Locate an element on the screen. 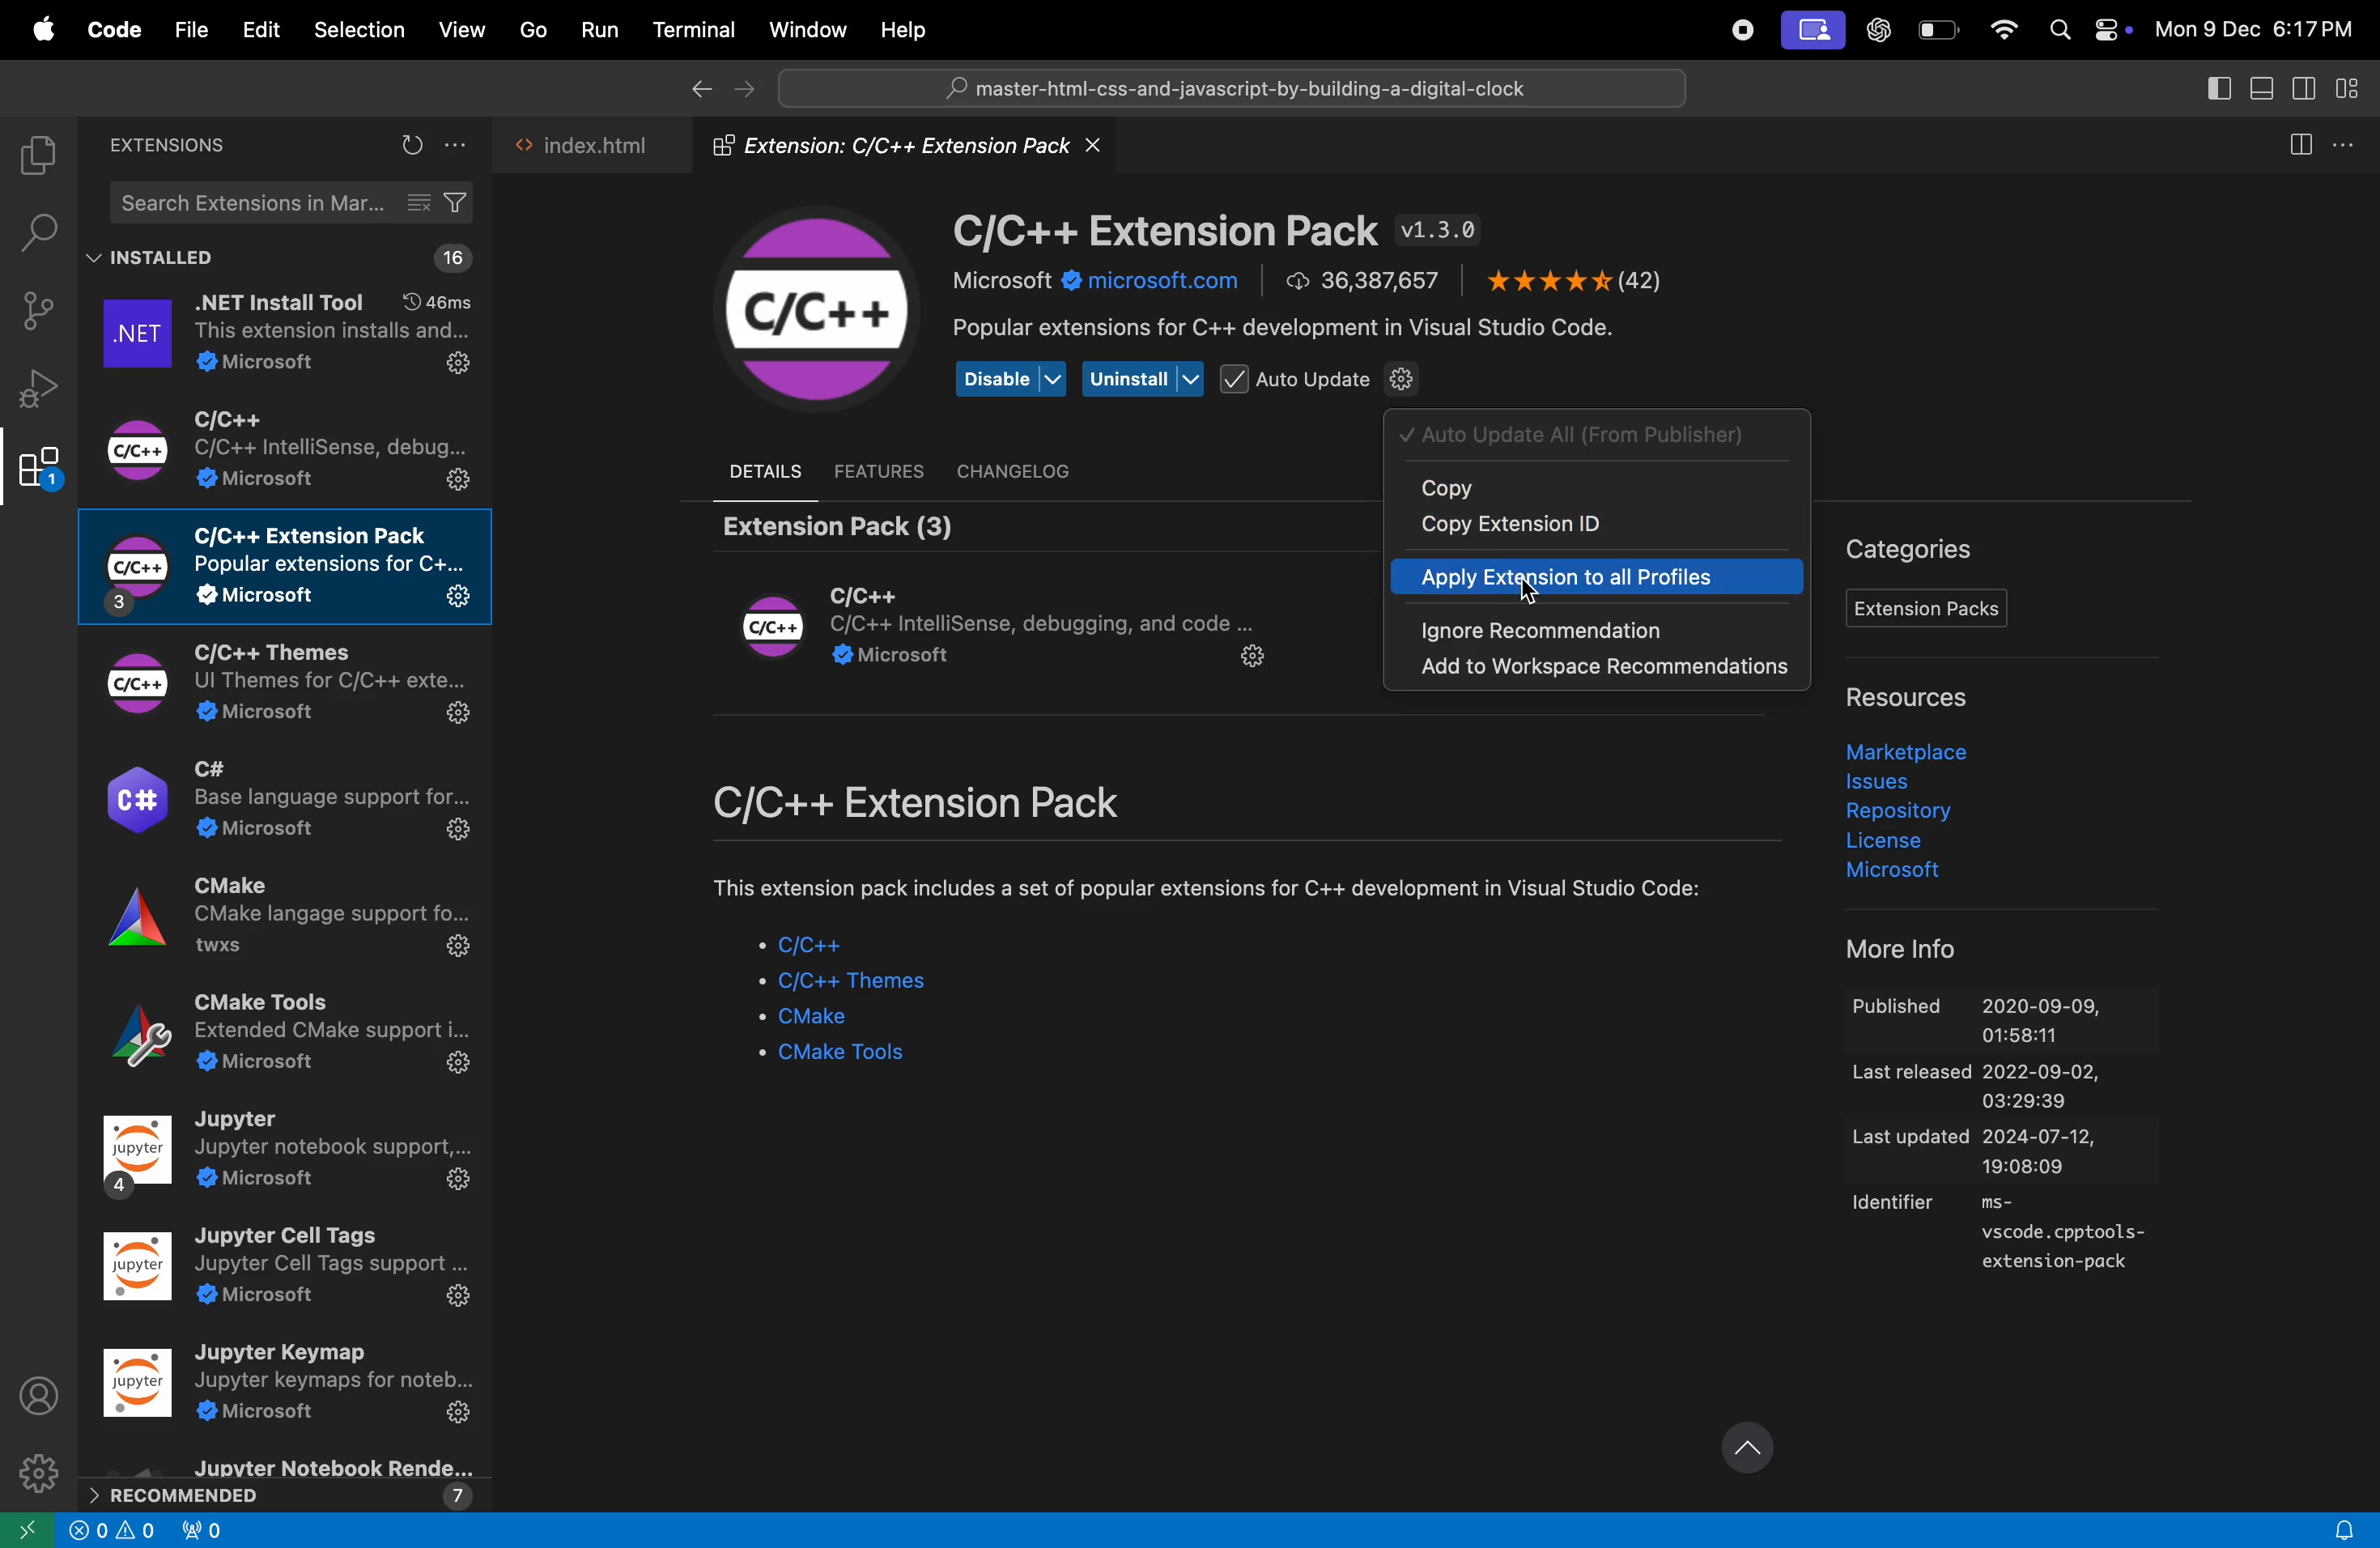 The image size is (2380, 1548). index.html is located at coordinates (593, 143).